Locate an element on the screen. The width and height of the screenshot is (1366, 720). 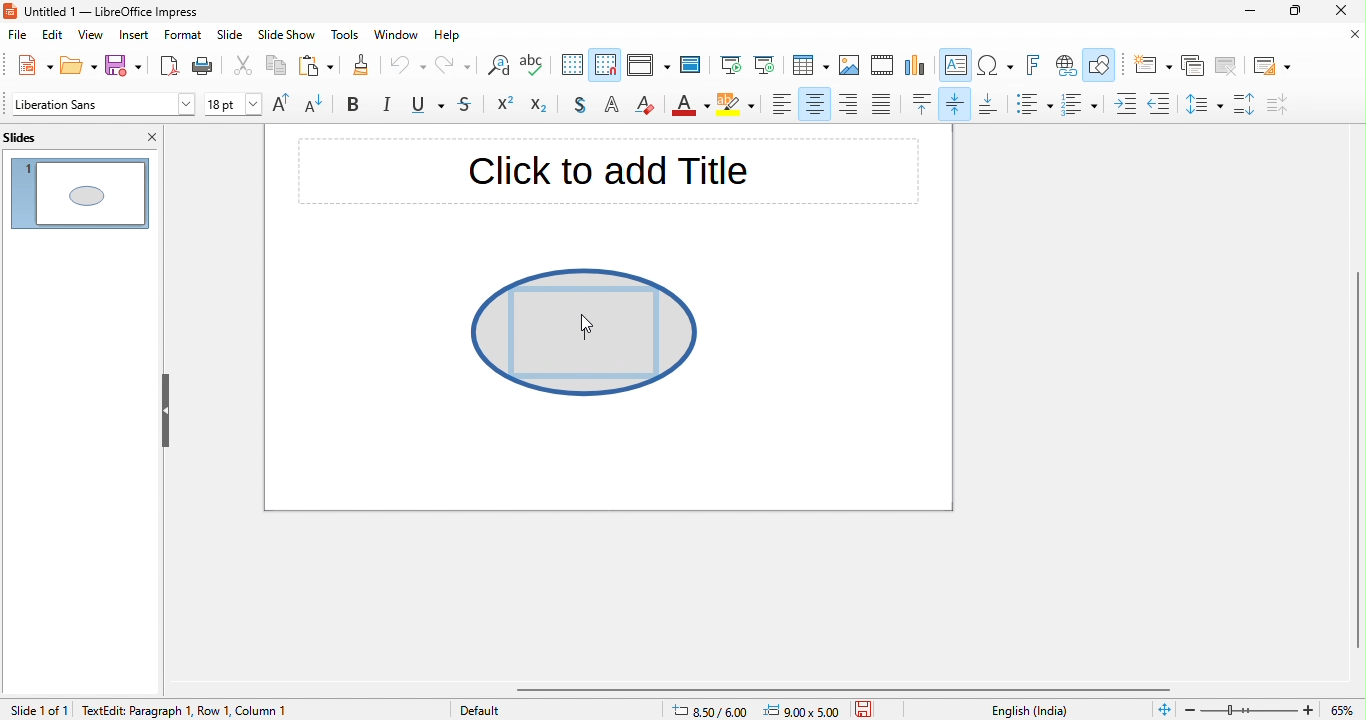
snap to grid is located at coordinates (607, 64).